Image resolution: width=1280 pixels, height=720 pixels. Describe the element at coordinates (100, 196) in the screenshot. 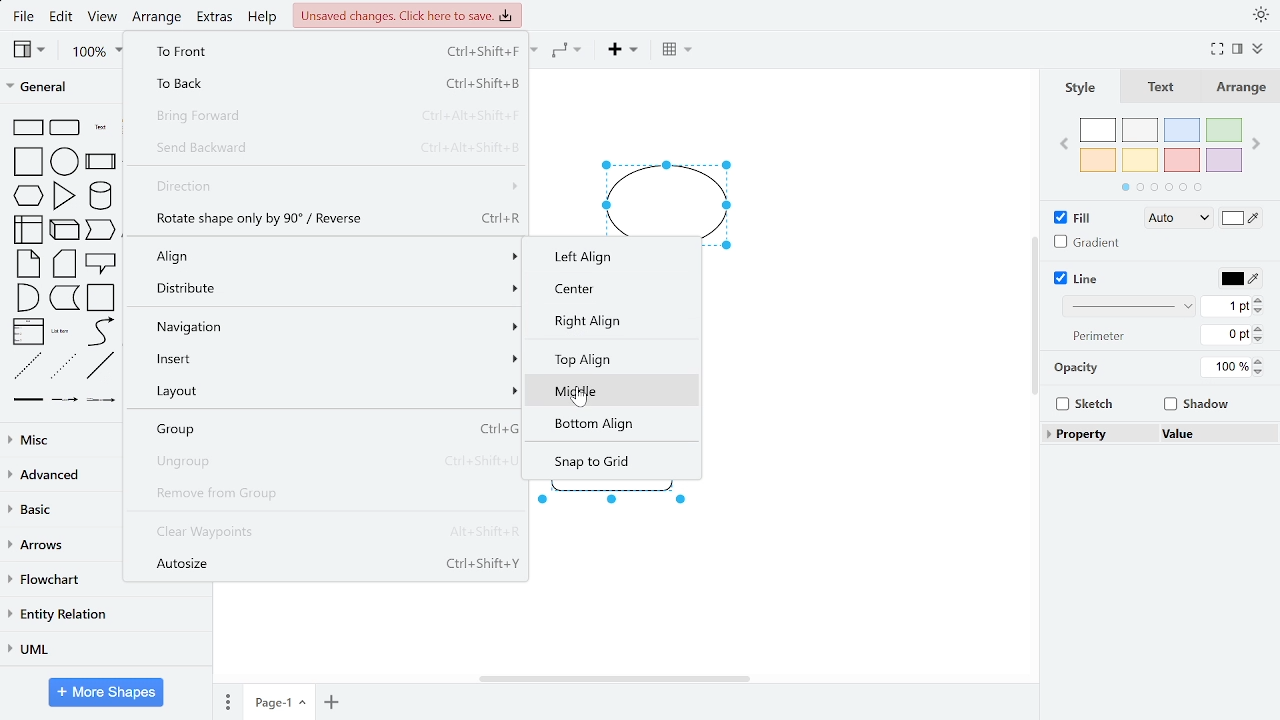

I see `cylinder` at that location.